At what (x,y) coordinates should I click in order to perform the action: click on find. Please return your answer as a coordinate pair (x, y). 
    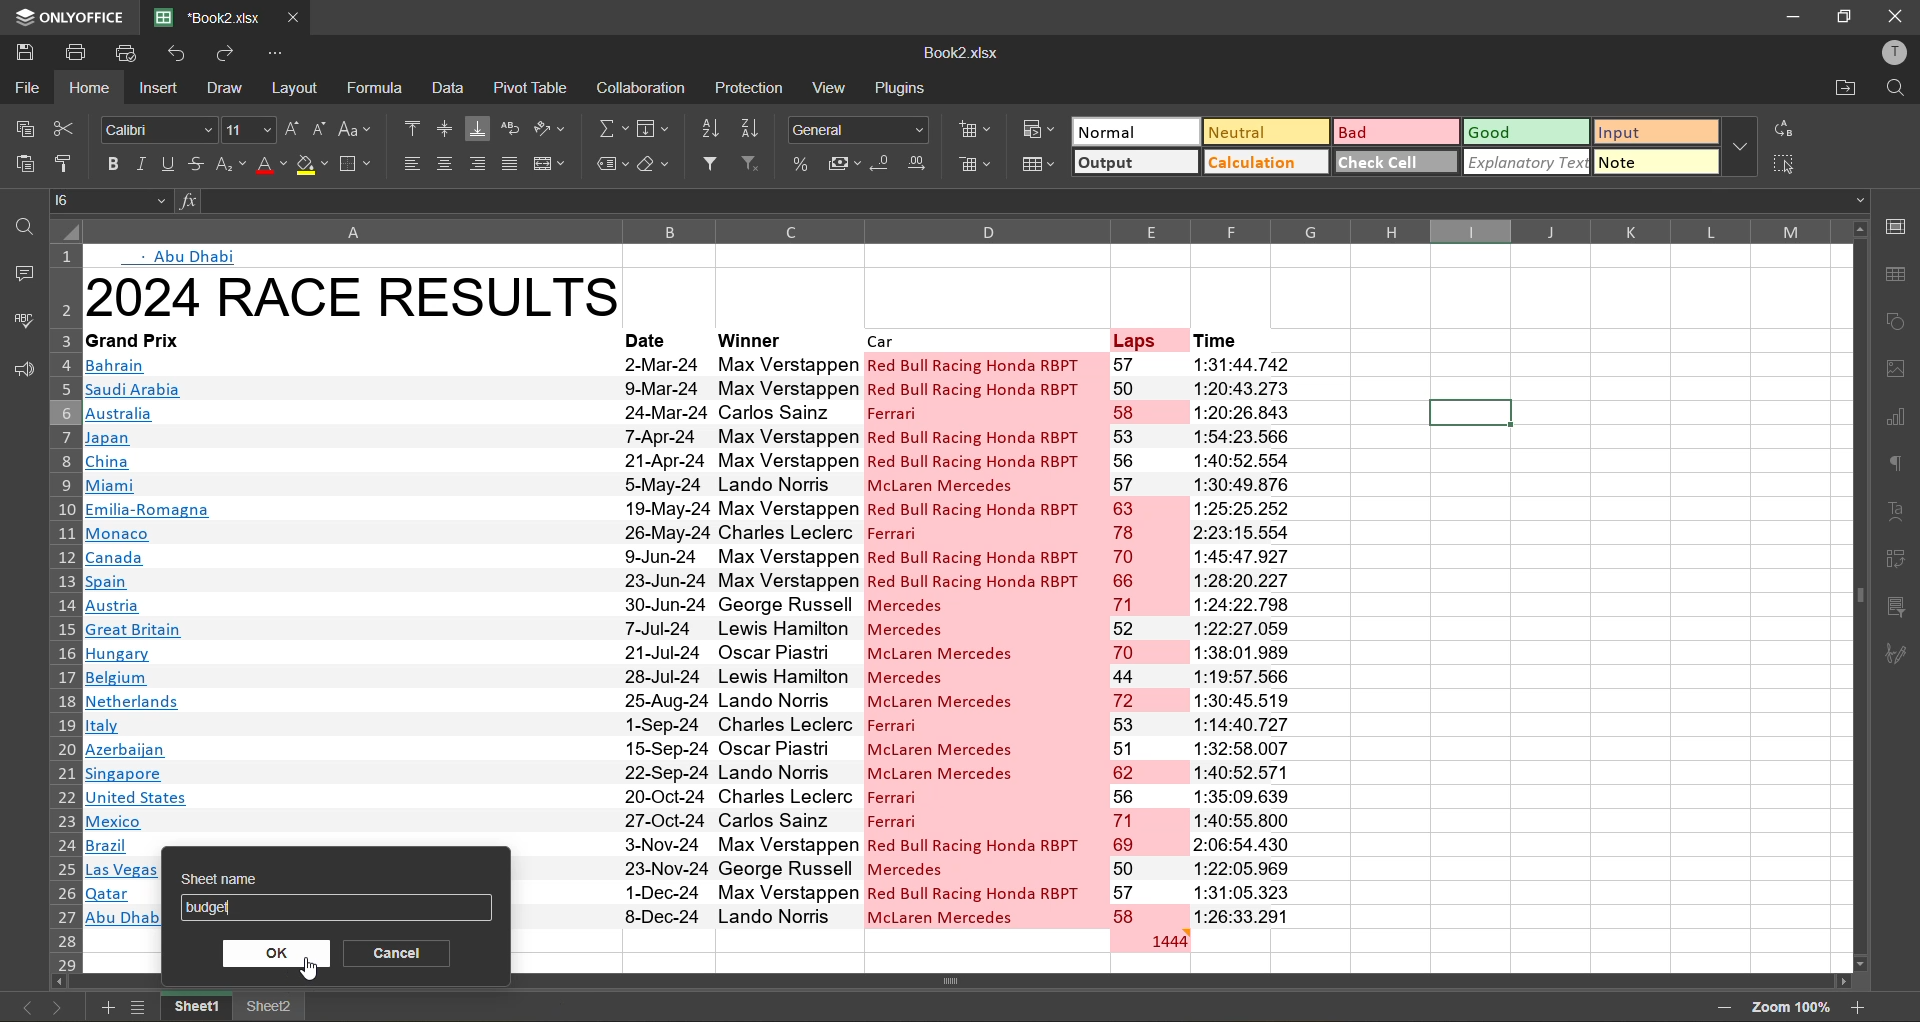
    Looking at the image, I should click on (20, 220).